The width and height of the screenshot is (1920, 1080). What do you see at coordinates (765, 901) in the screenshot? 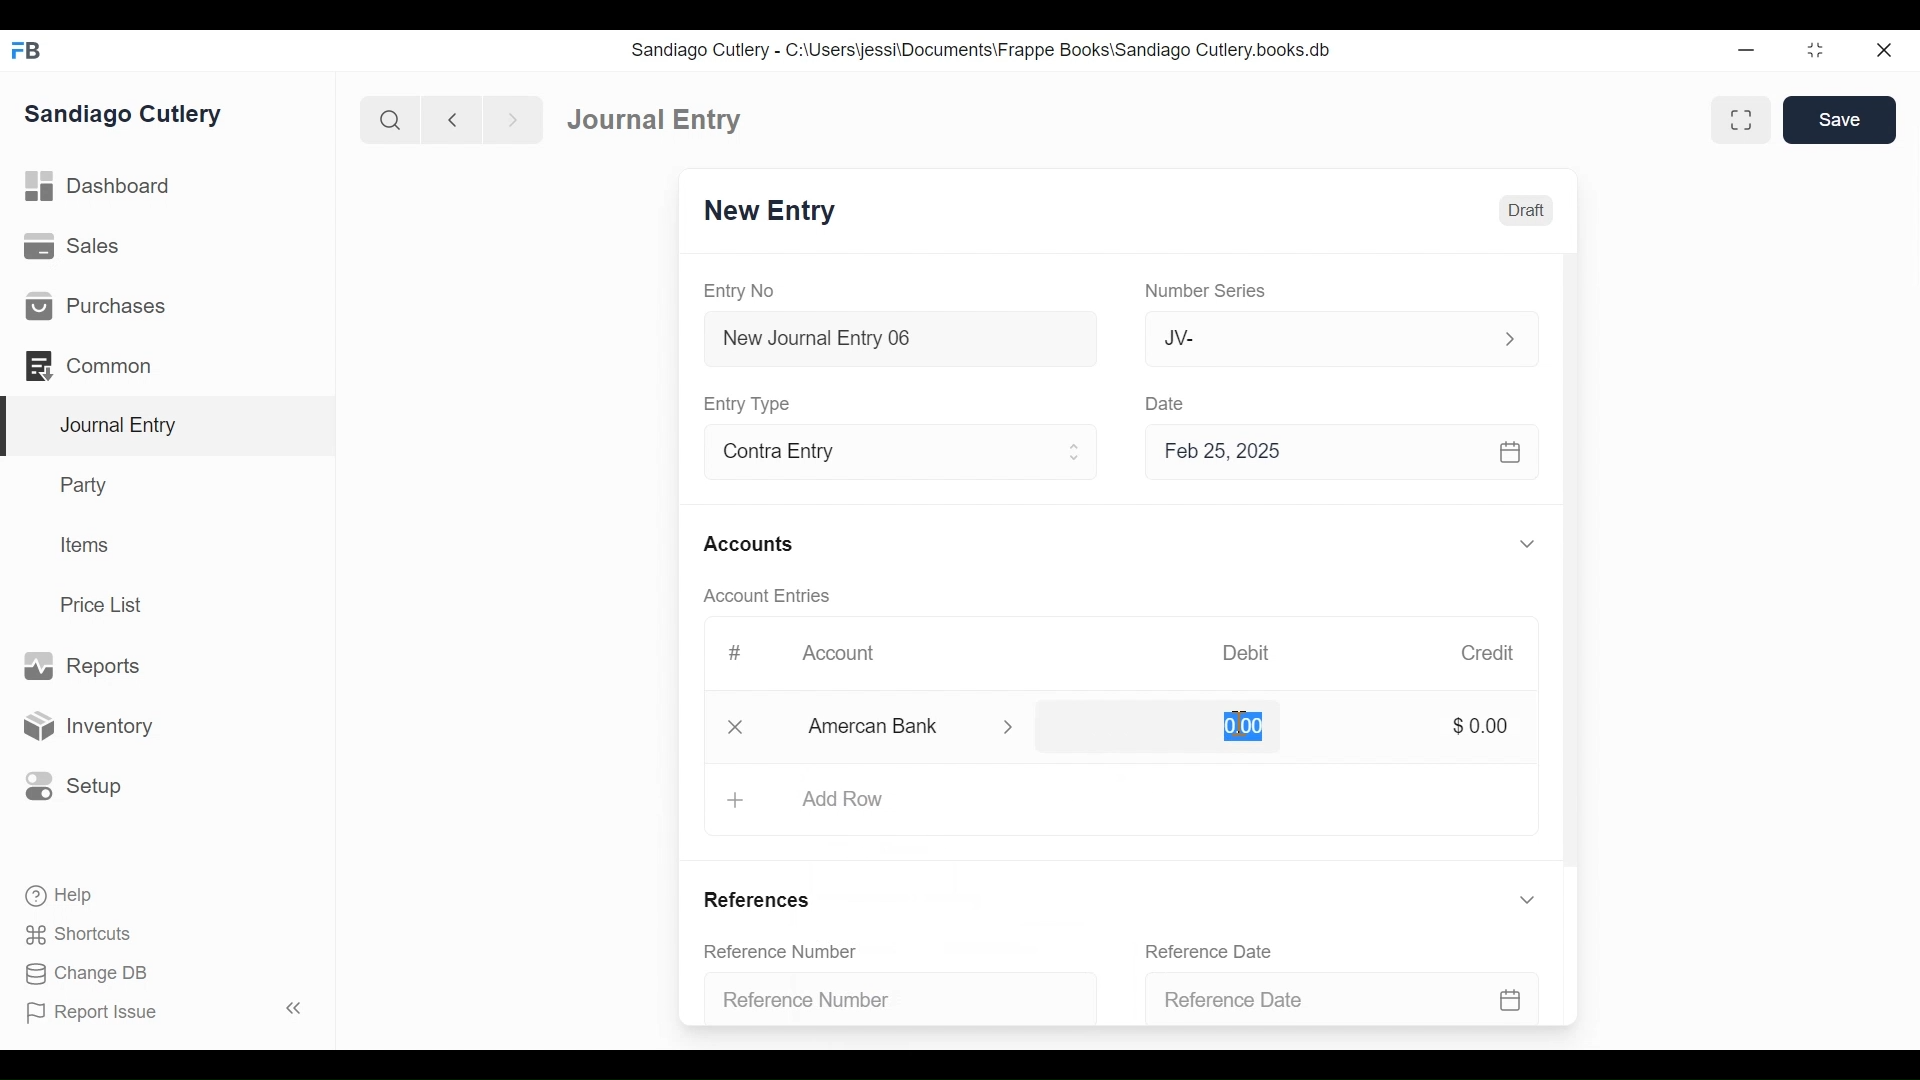
I see `References` at bounding box center [765, 901].